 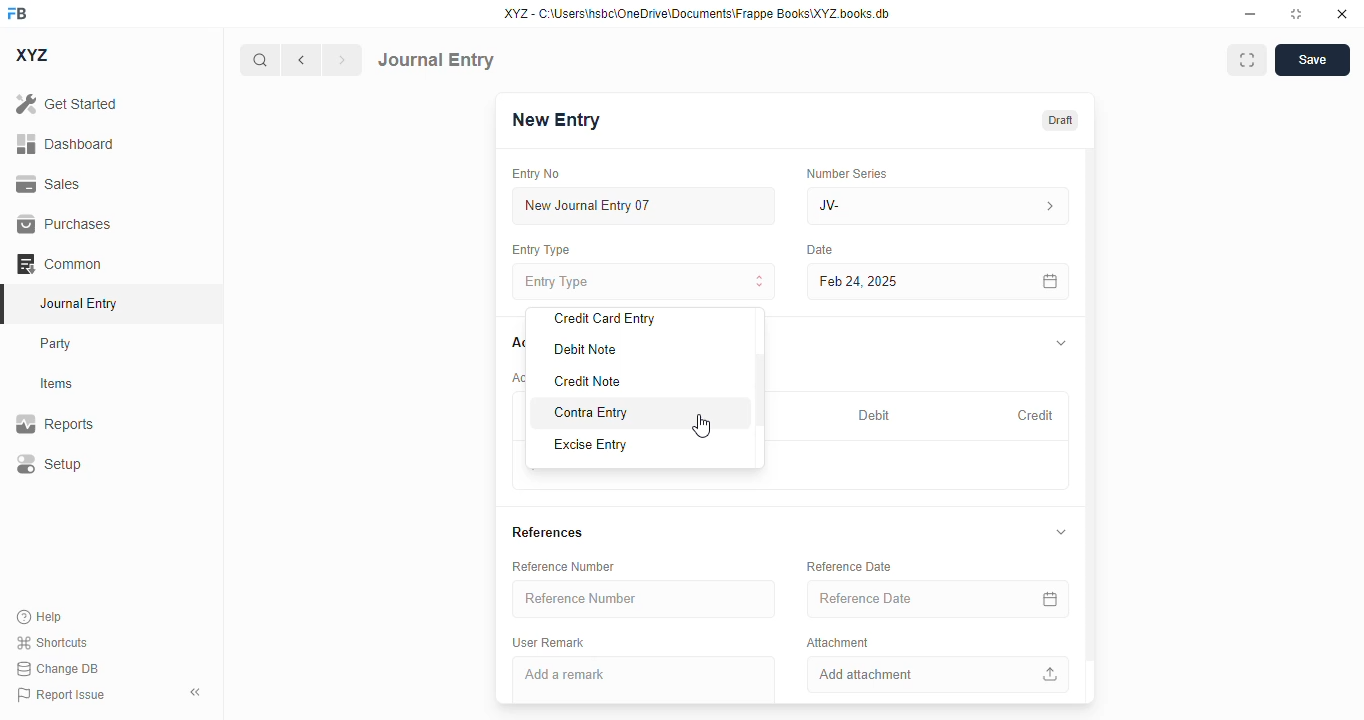 I want to click on toggle sidebar, so click(x=197, y=692).